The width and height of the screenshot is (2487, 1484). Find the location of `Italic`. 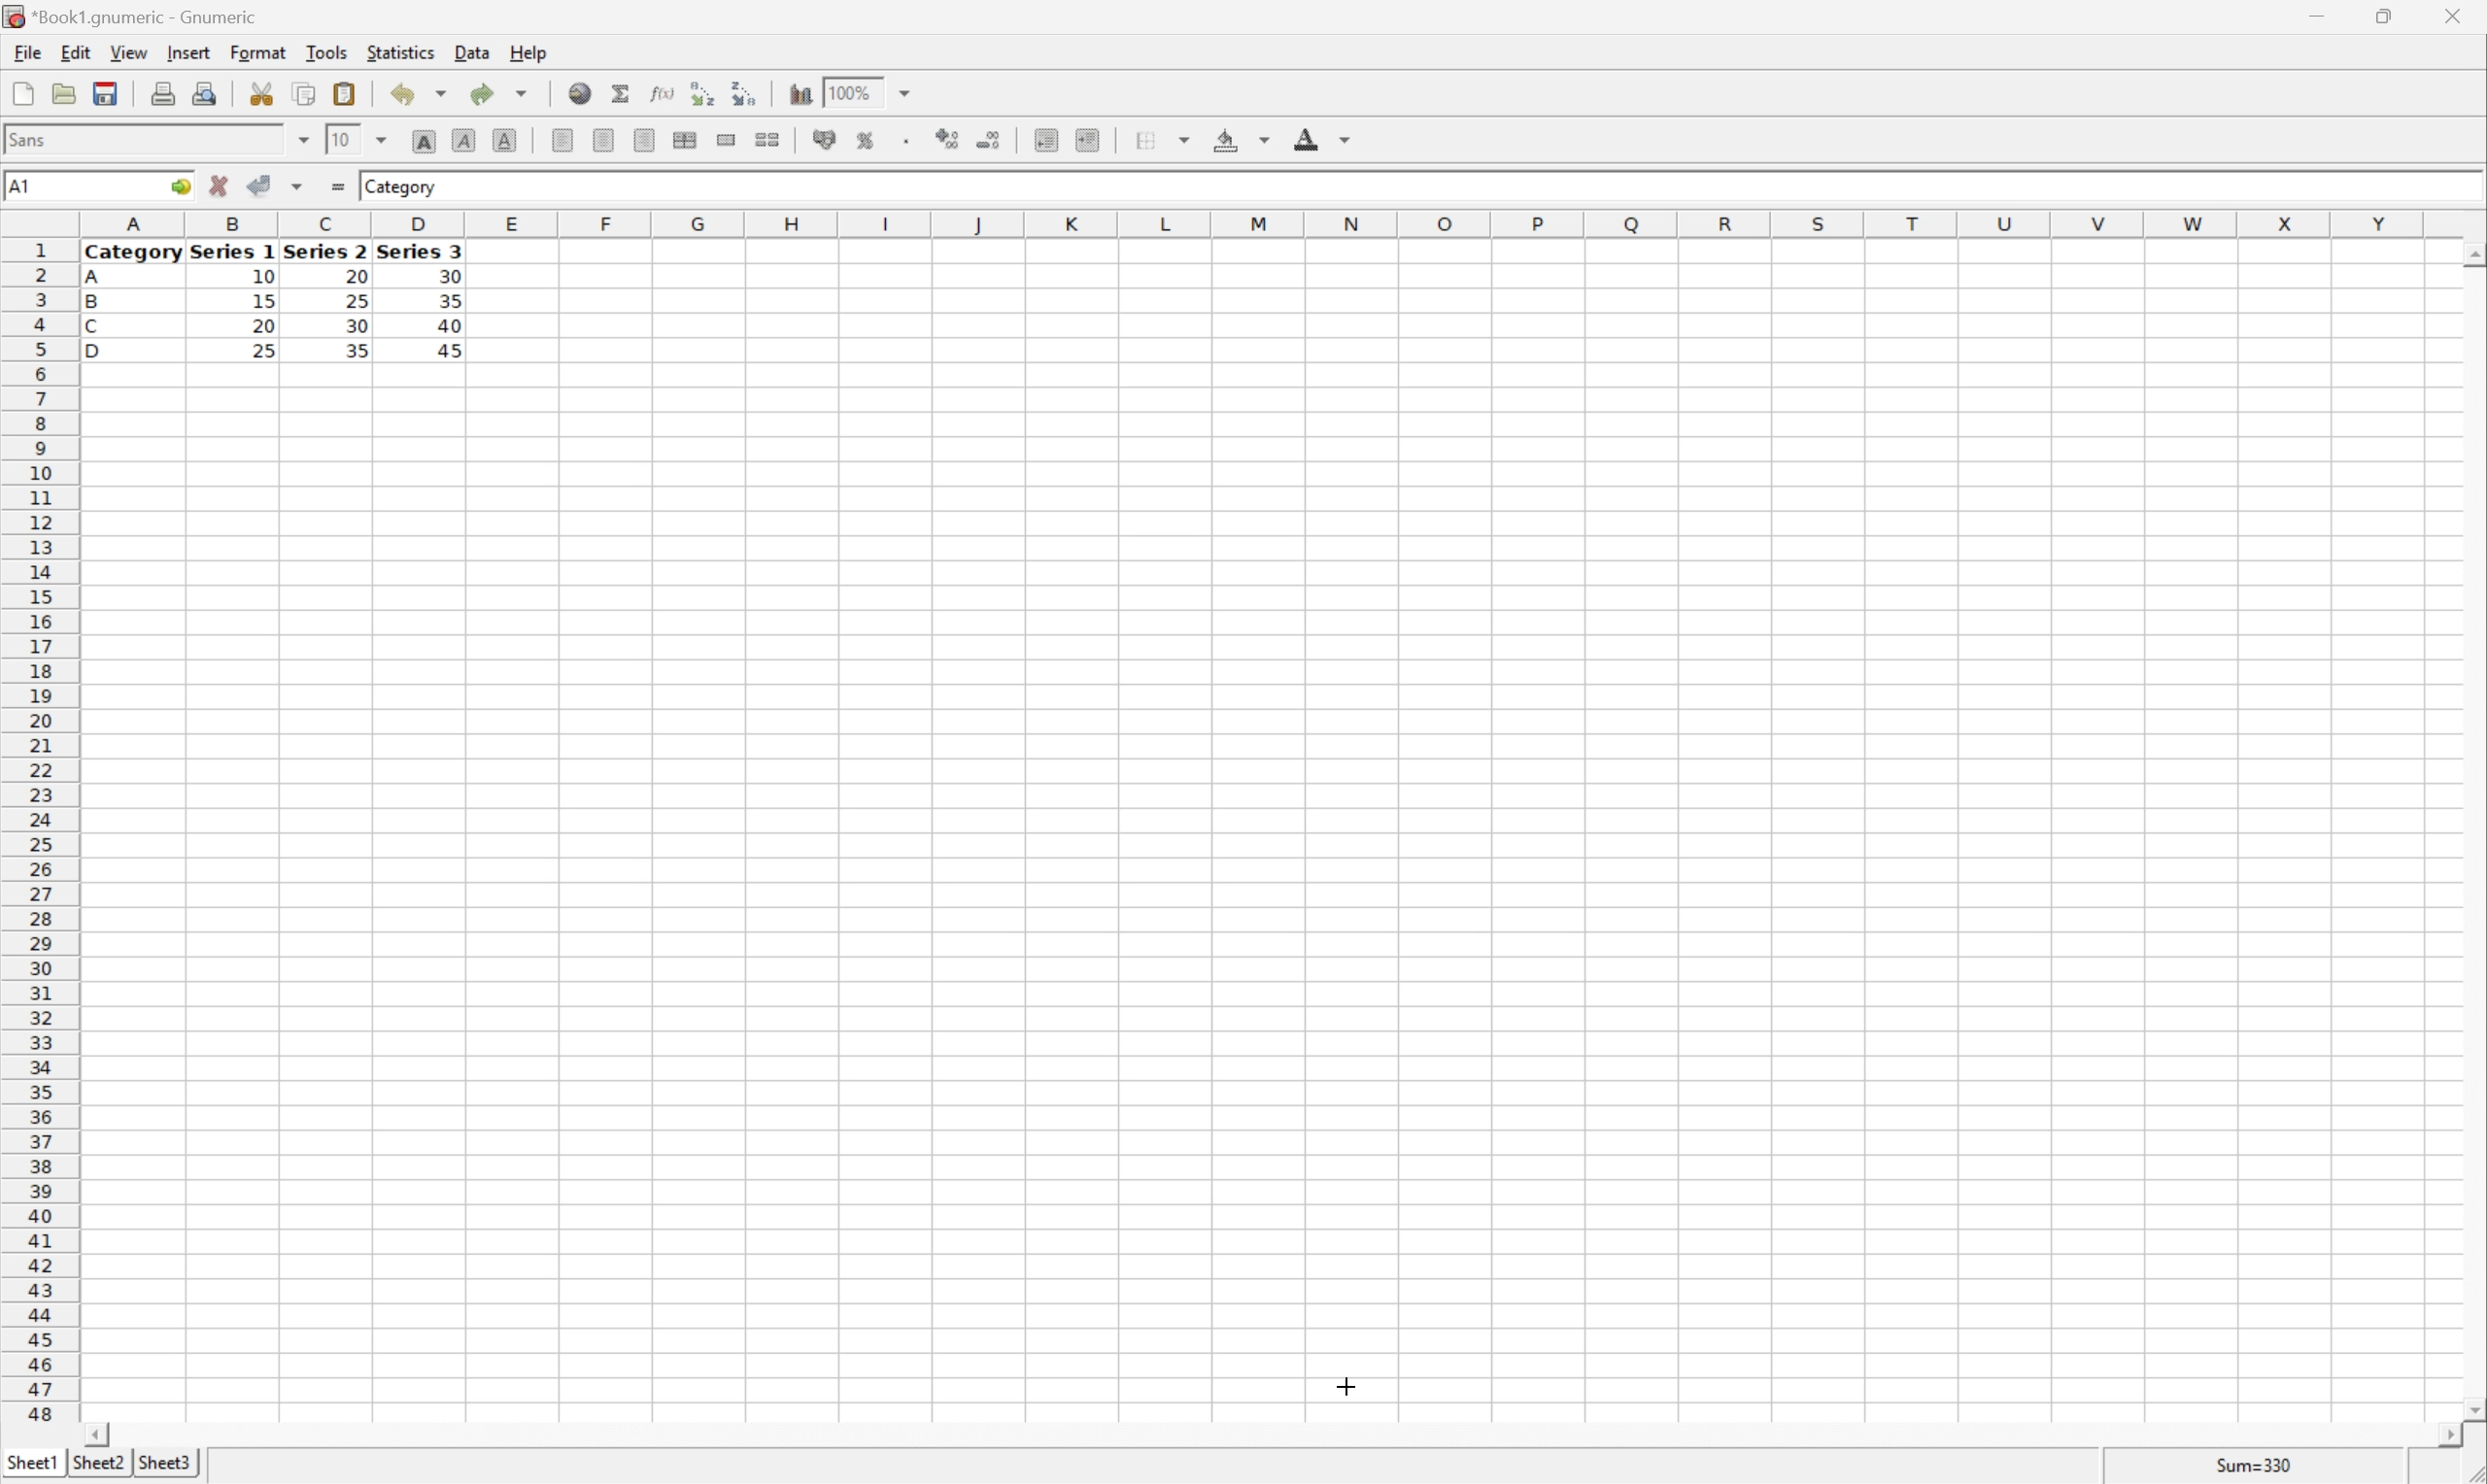

Italic is located at coordinates (463, 140).